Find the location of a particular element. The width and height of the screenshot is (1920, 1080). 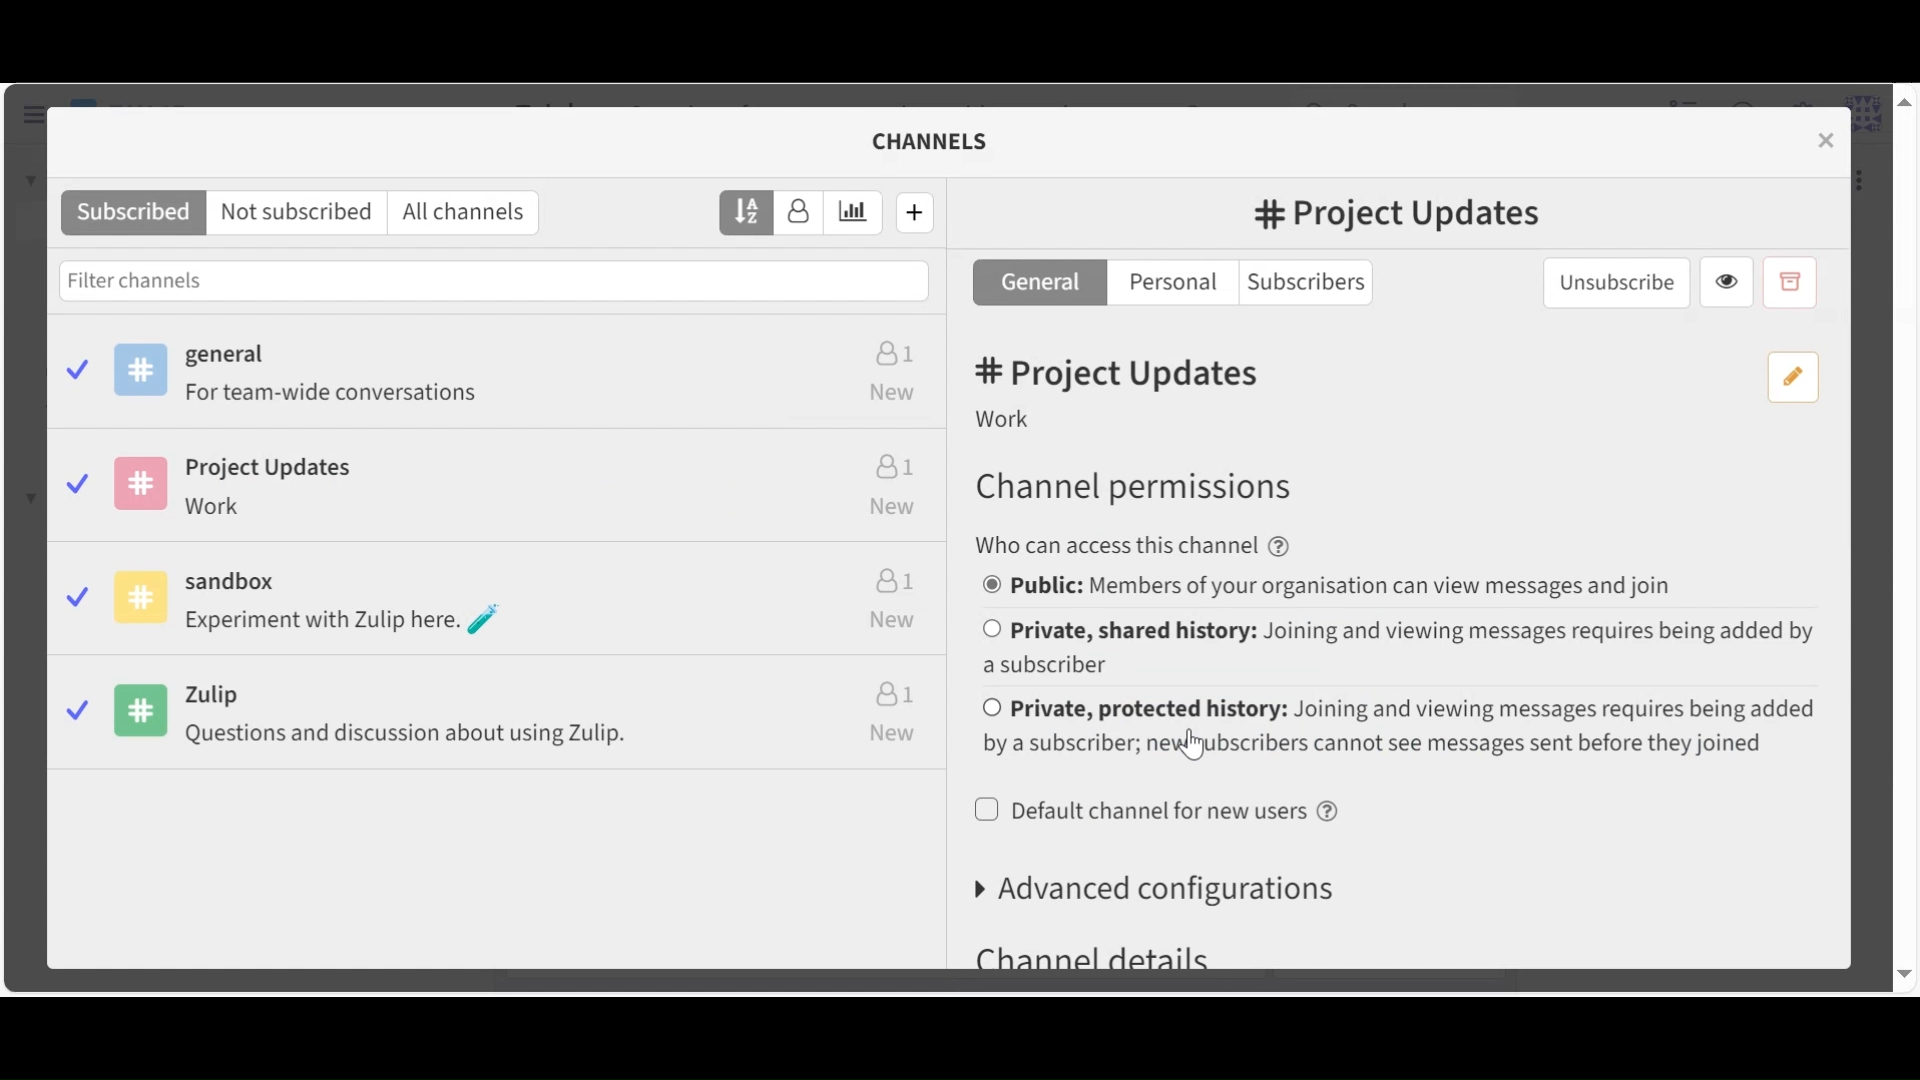

close is located at coordinates (1840, 147).